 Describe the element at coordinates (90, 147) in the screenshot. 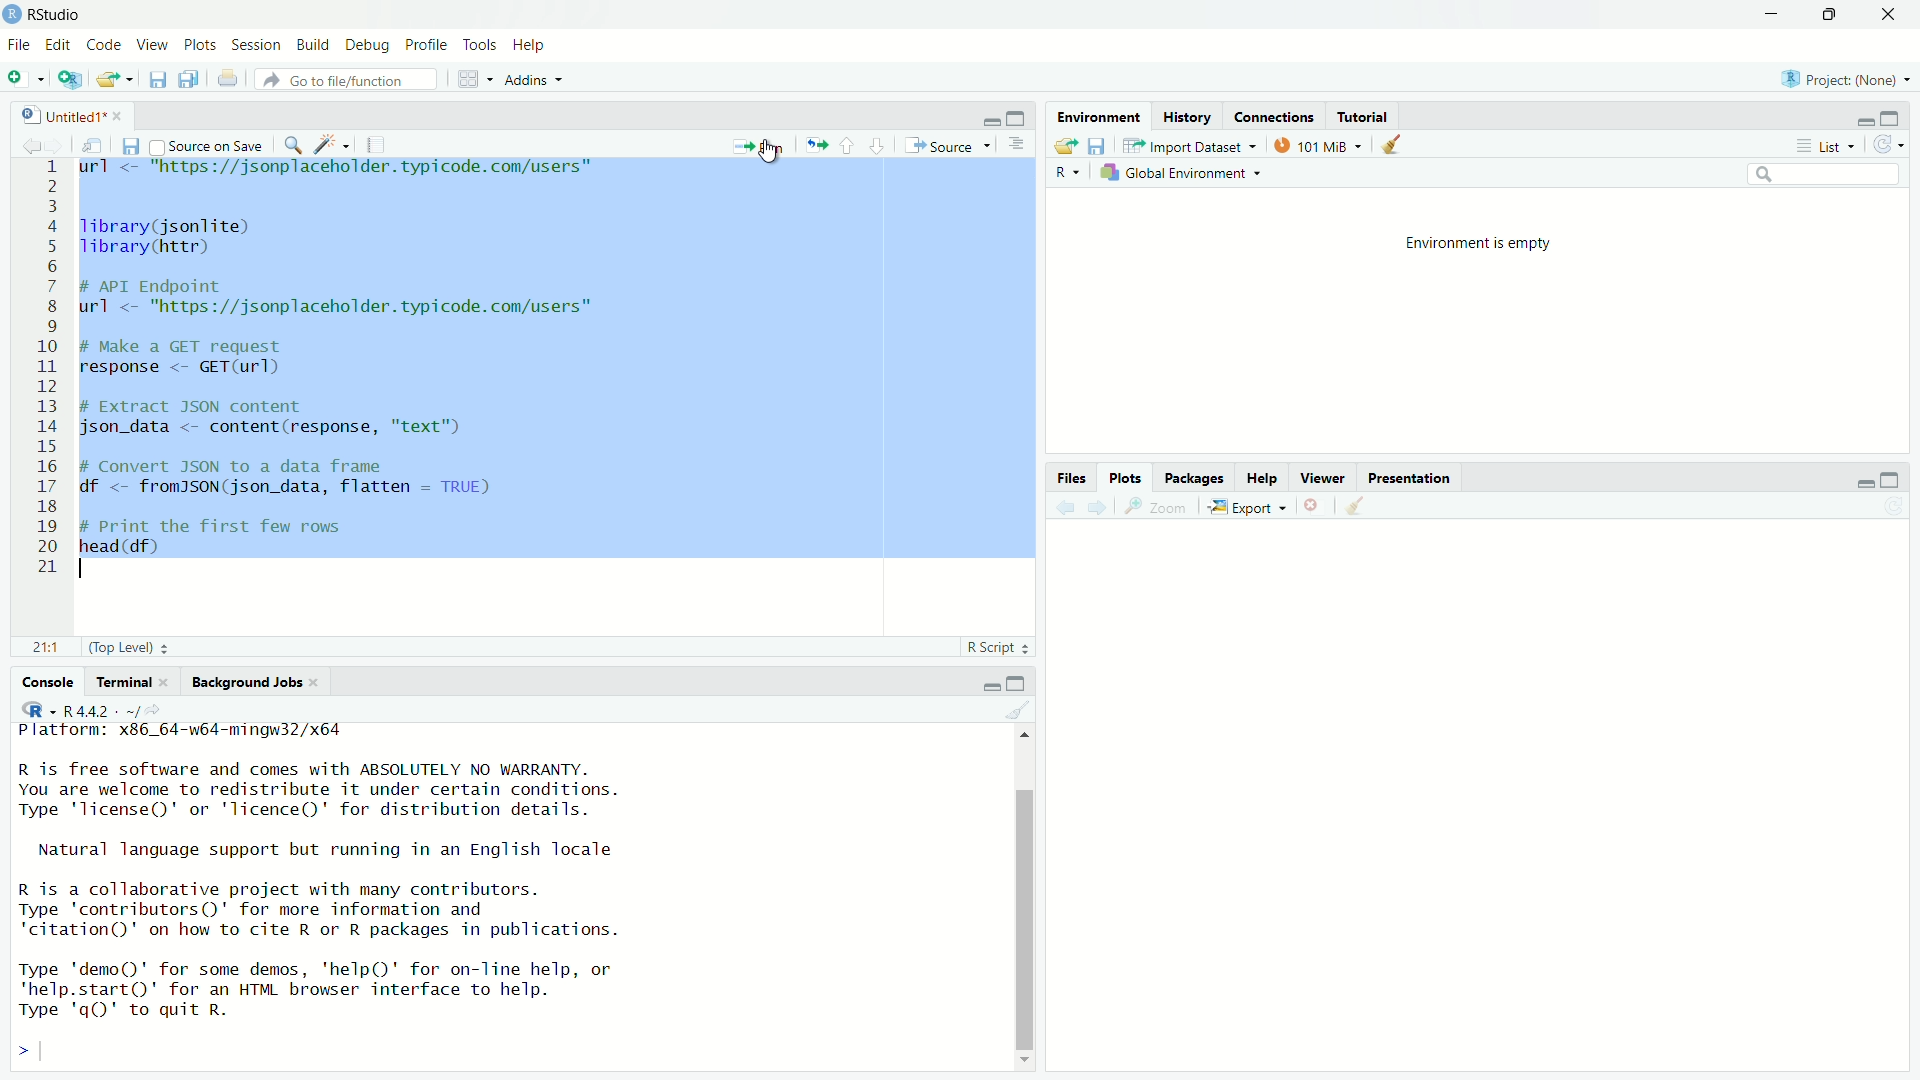

I see `Show in new window` at that location.